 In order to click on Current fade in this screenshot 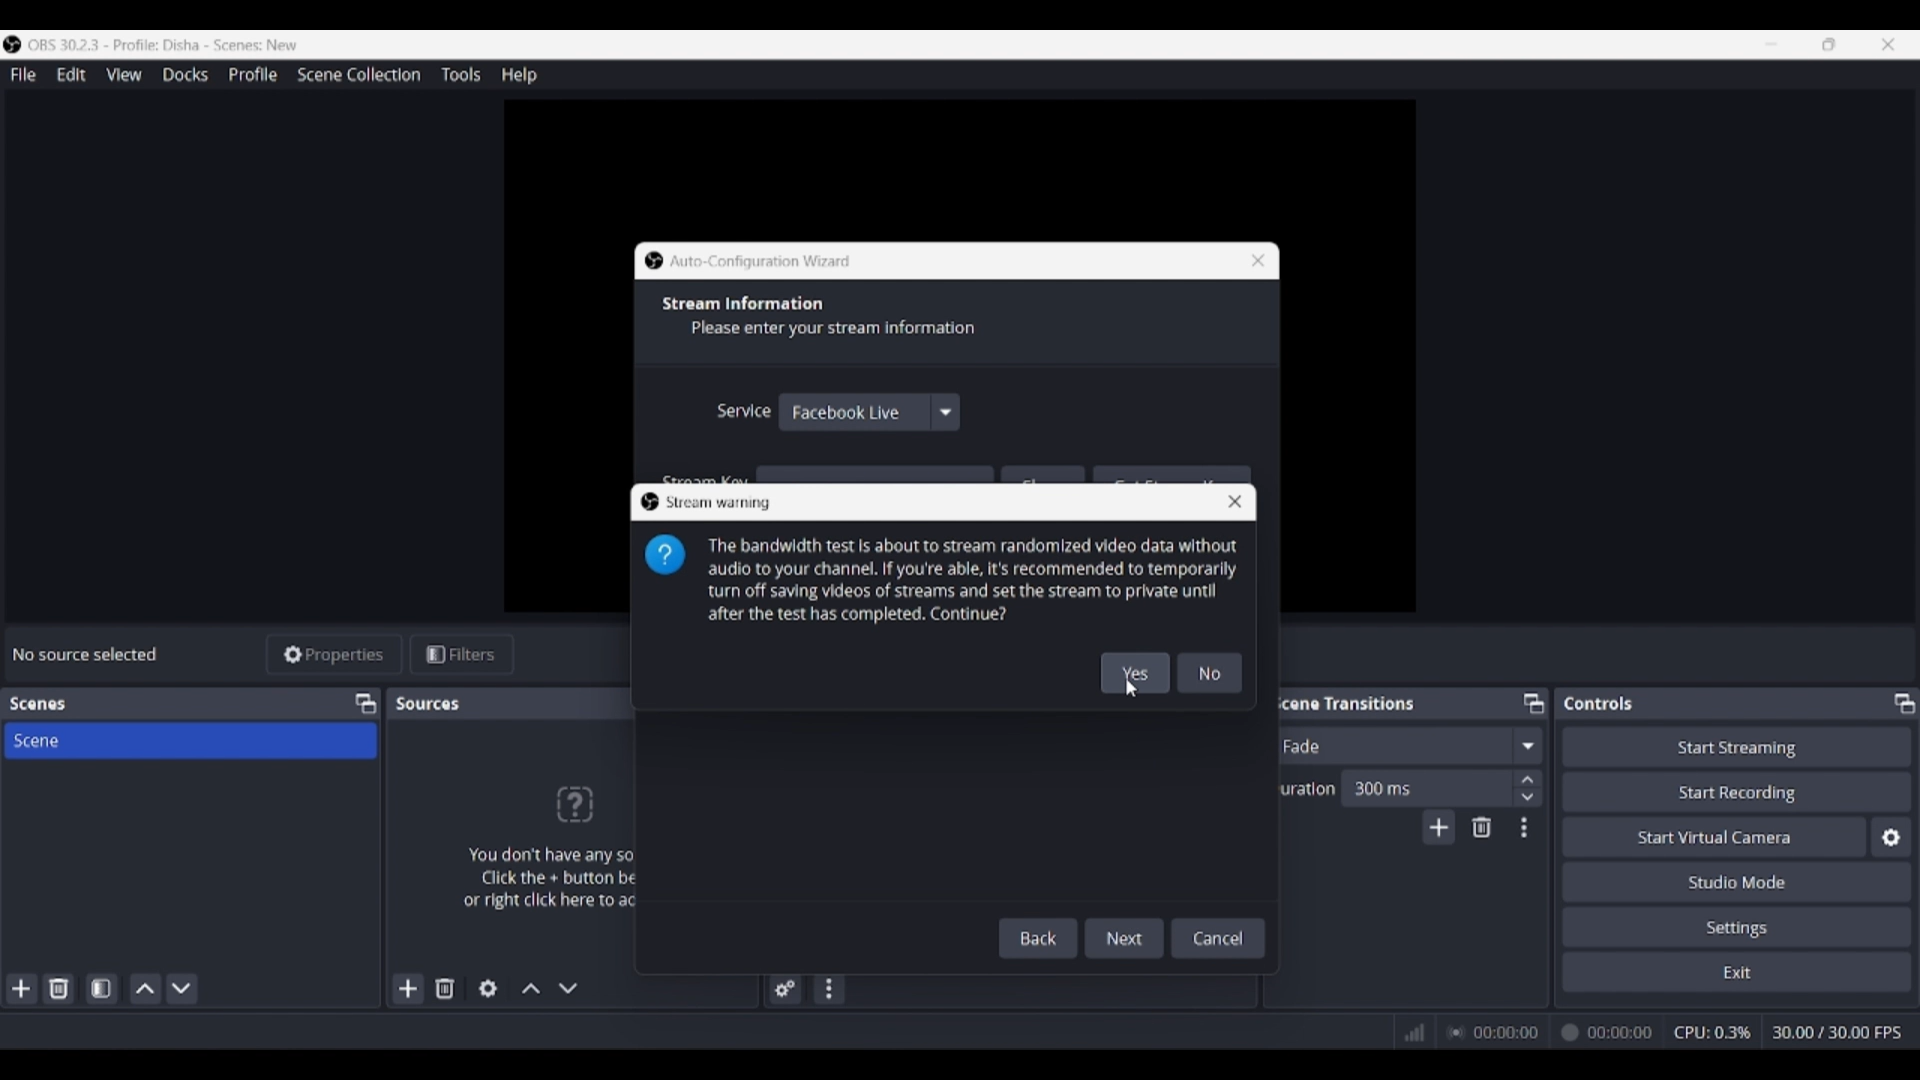, I will do `click(1389, 745)`.